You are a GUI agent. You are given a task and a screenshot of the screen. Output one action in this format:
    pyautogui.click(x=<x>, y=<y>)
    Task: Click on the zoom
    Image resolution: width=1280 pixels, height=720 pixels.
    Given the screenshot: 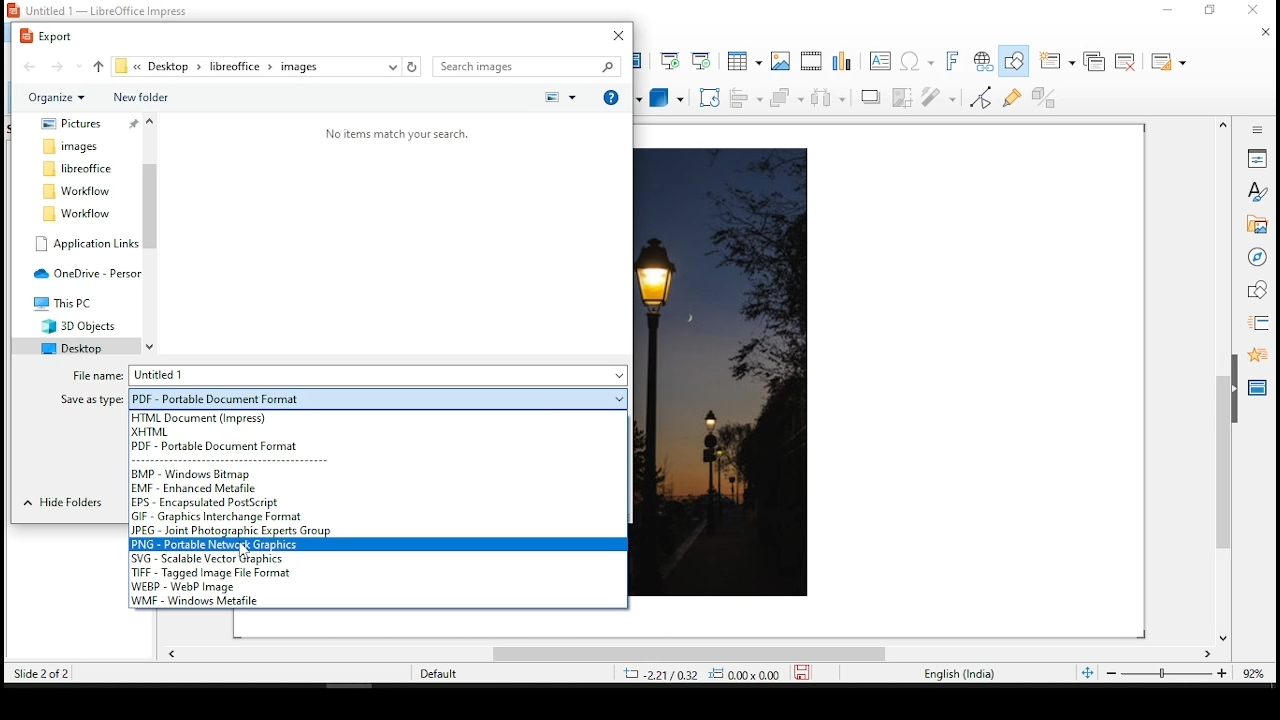 What is the action you would take?
    pyautogui.click(x=1181, y=673)
    